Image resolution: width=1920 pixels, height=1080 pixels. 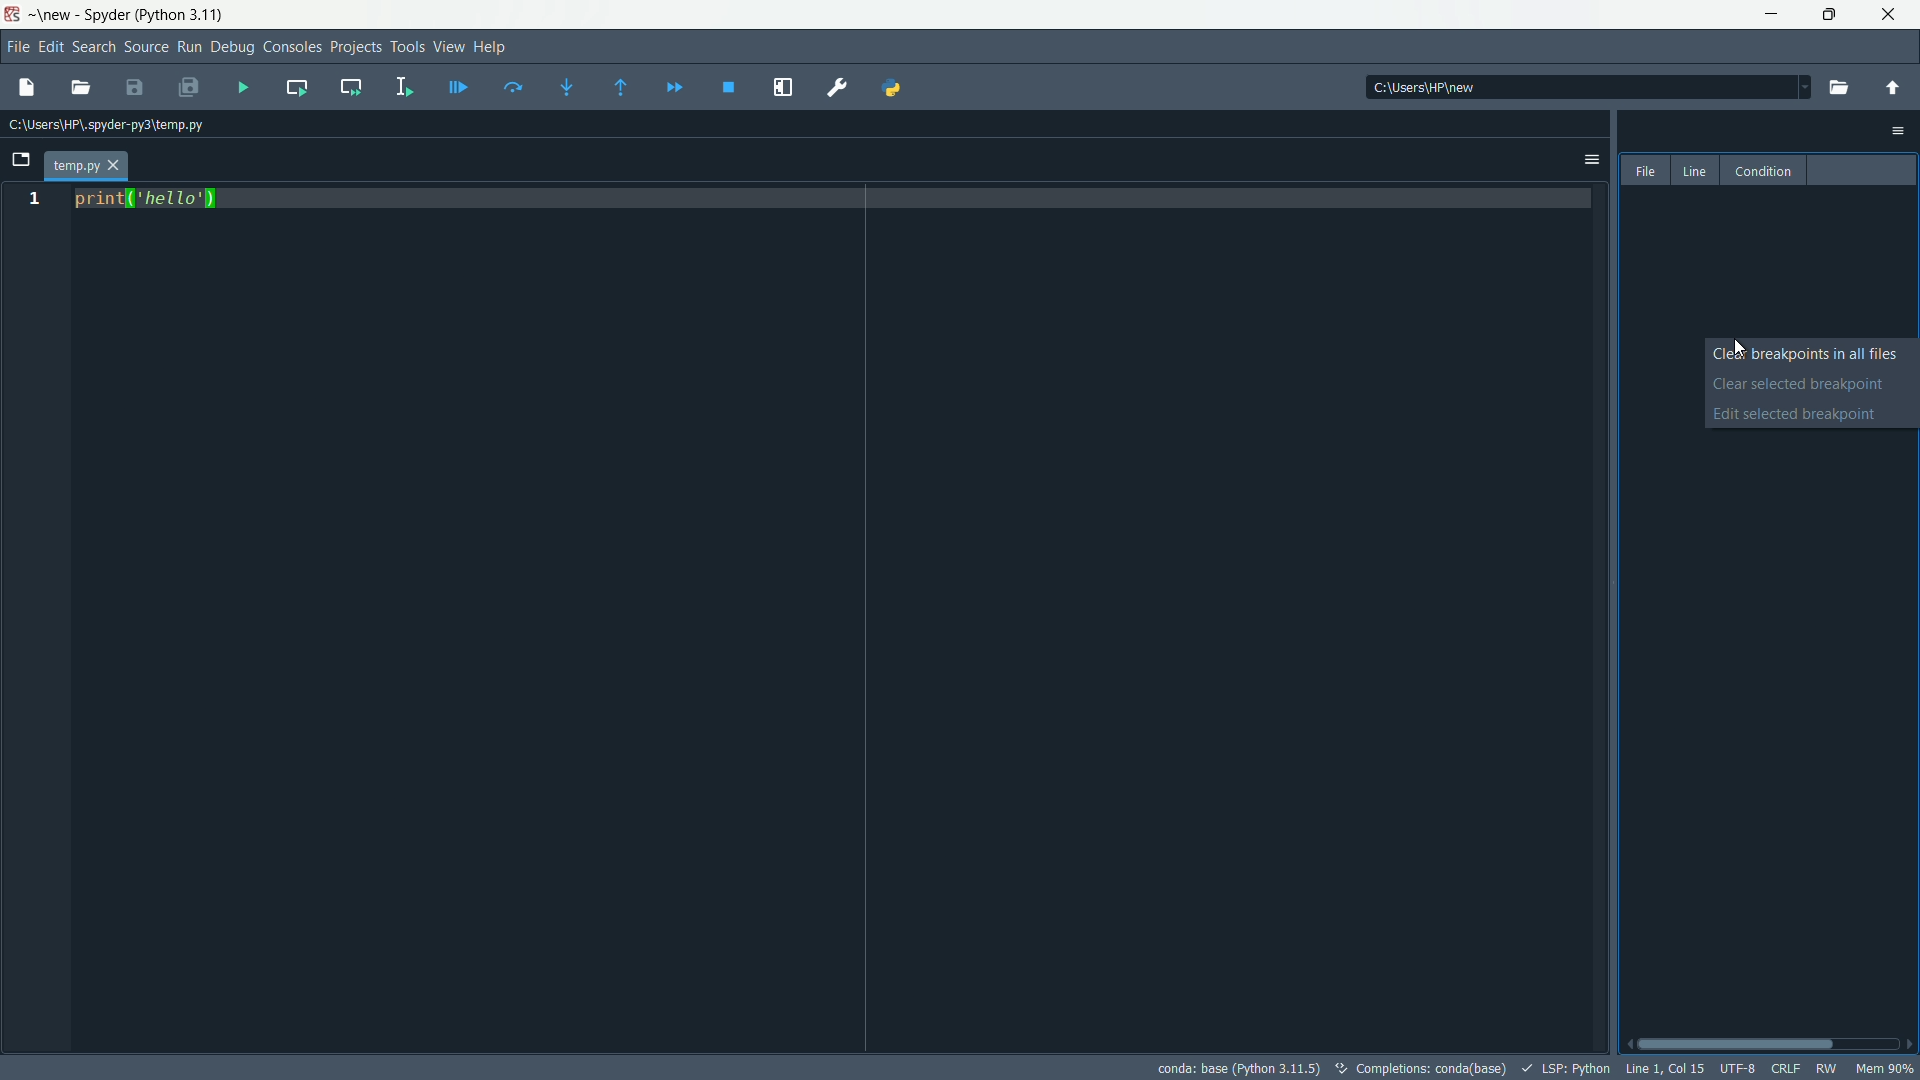 I want to click on file menu, so click(x=15, y=47).